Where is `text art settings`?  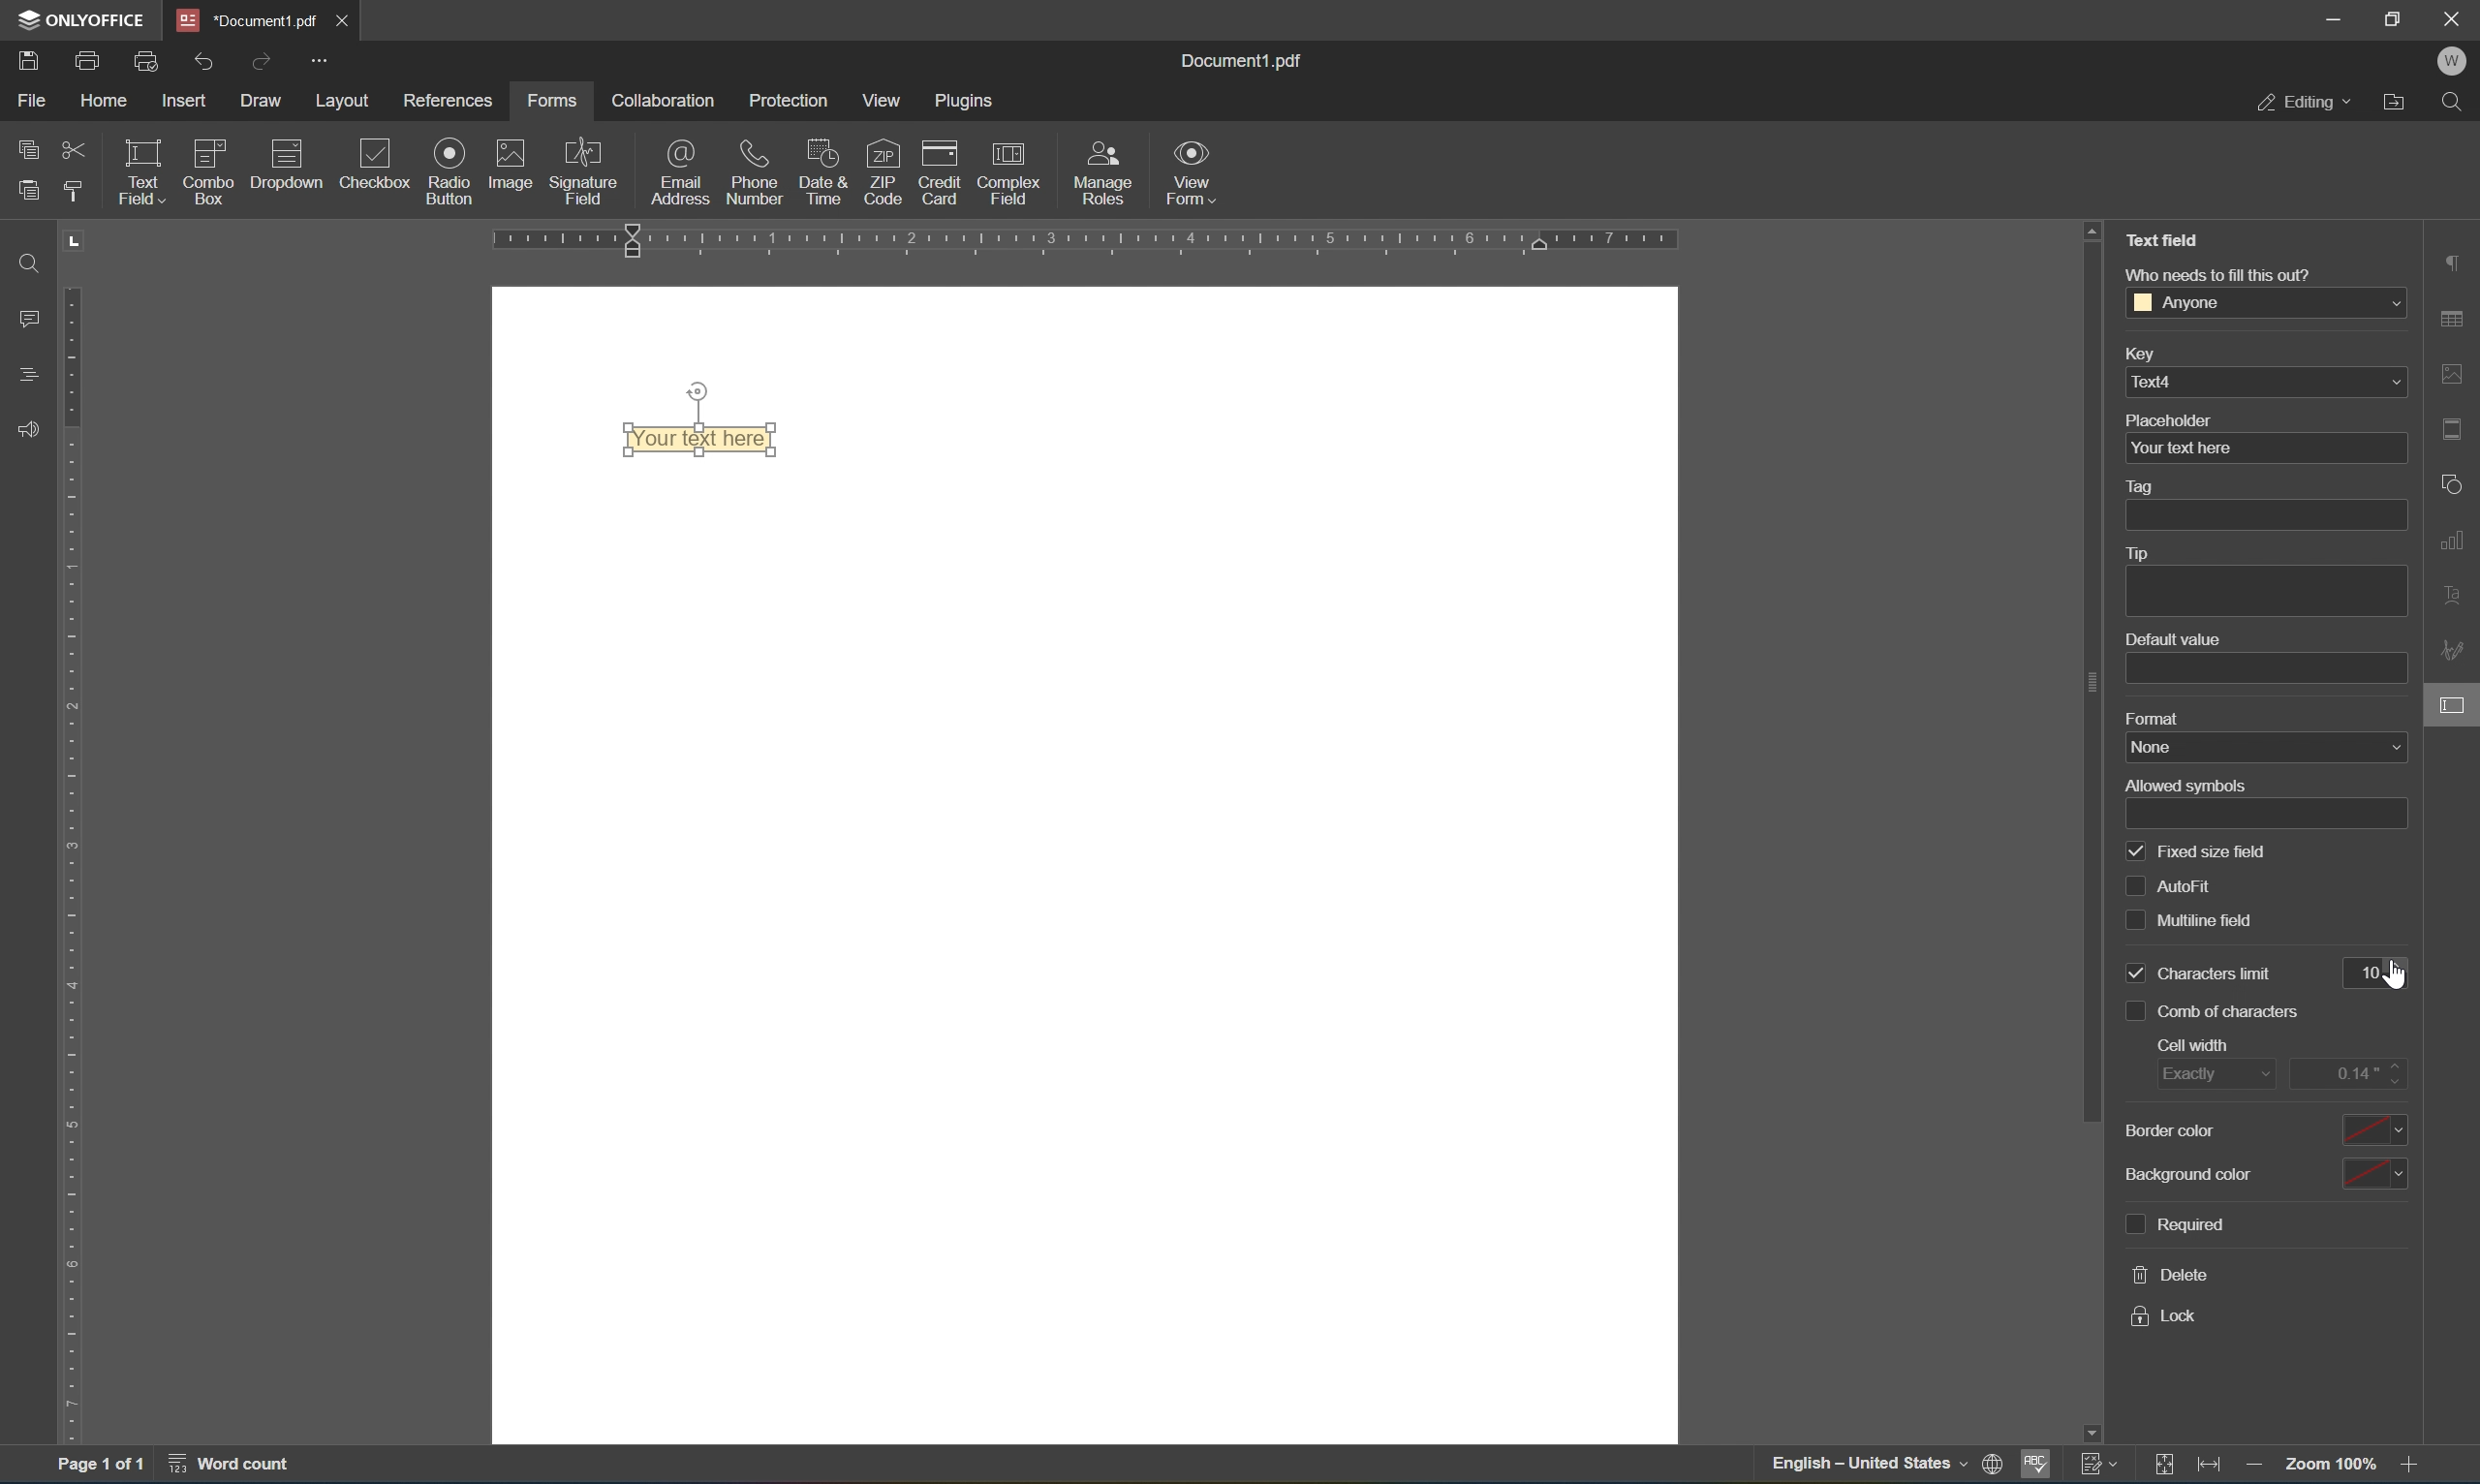
text art settings is located at coordinates (2458, 600).